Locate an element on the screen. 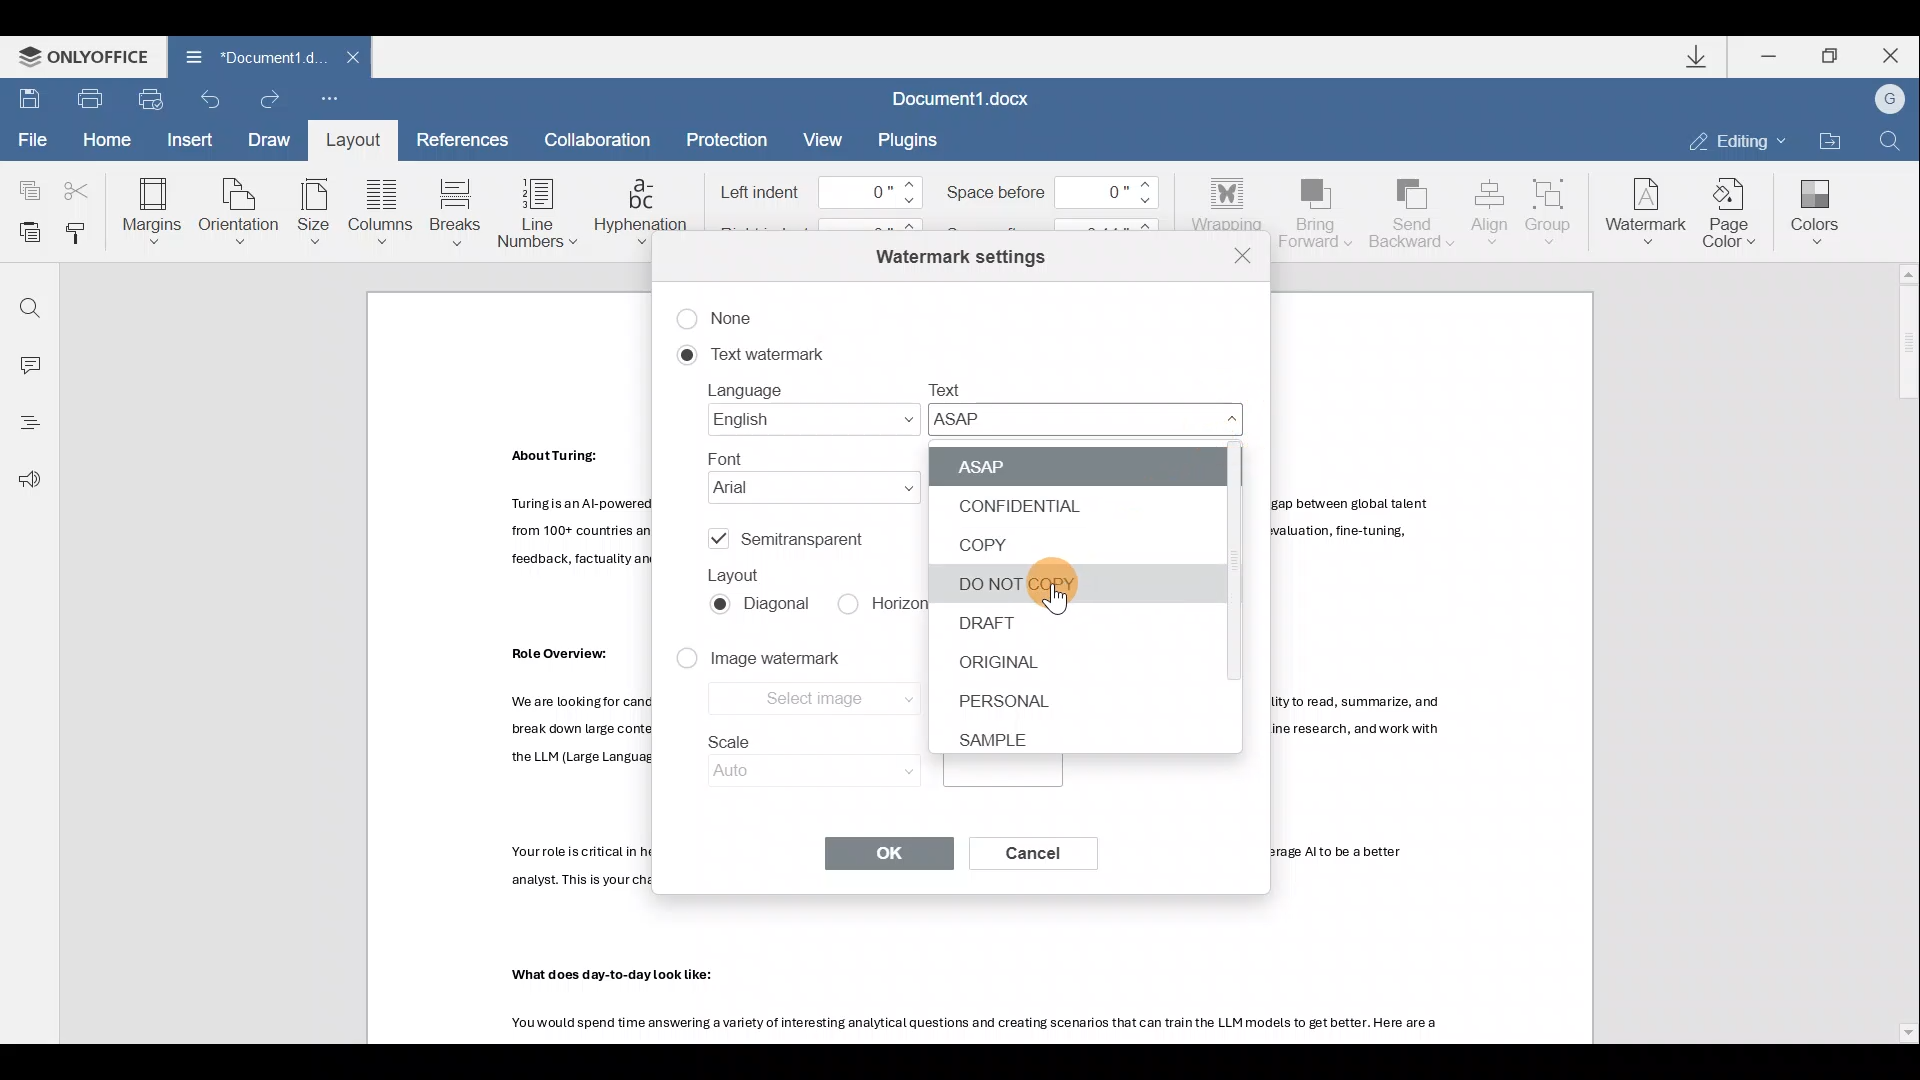 This screenshot has height=1080, width=1920. CONFIDENTIAL is located at coordinates (1066, 502).